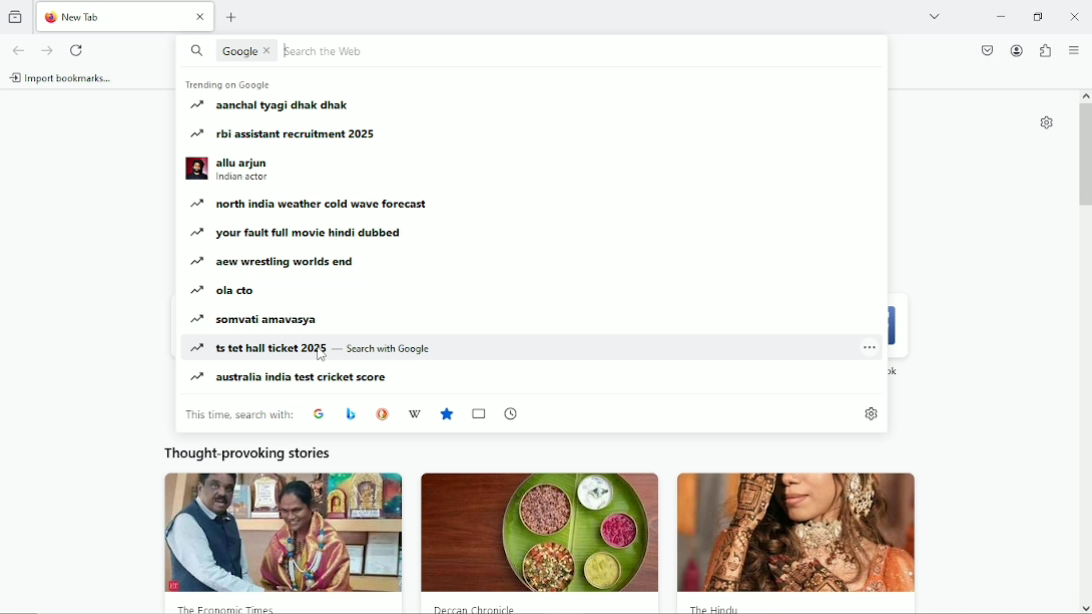 This screenshot has width=1092, height=614. I want to click on more option, so click(870, 345).